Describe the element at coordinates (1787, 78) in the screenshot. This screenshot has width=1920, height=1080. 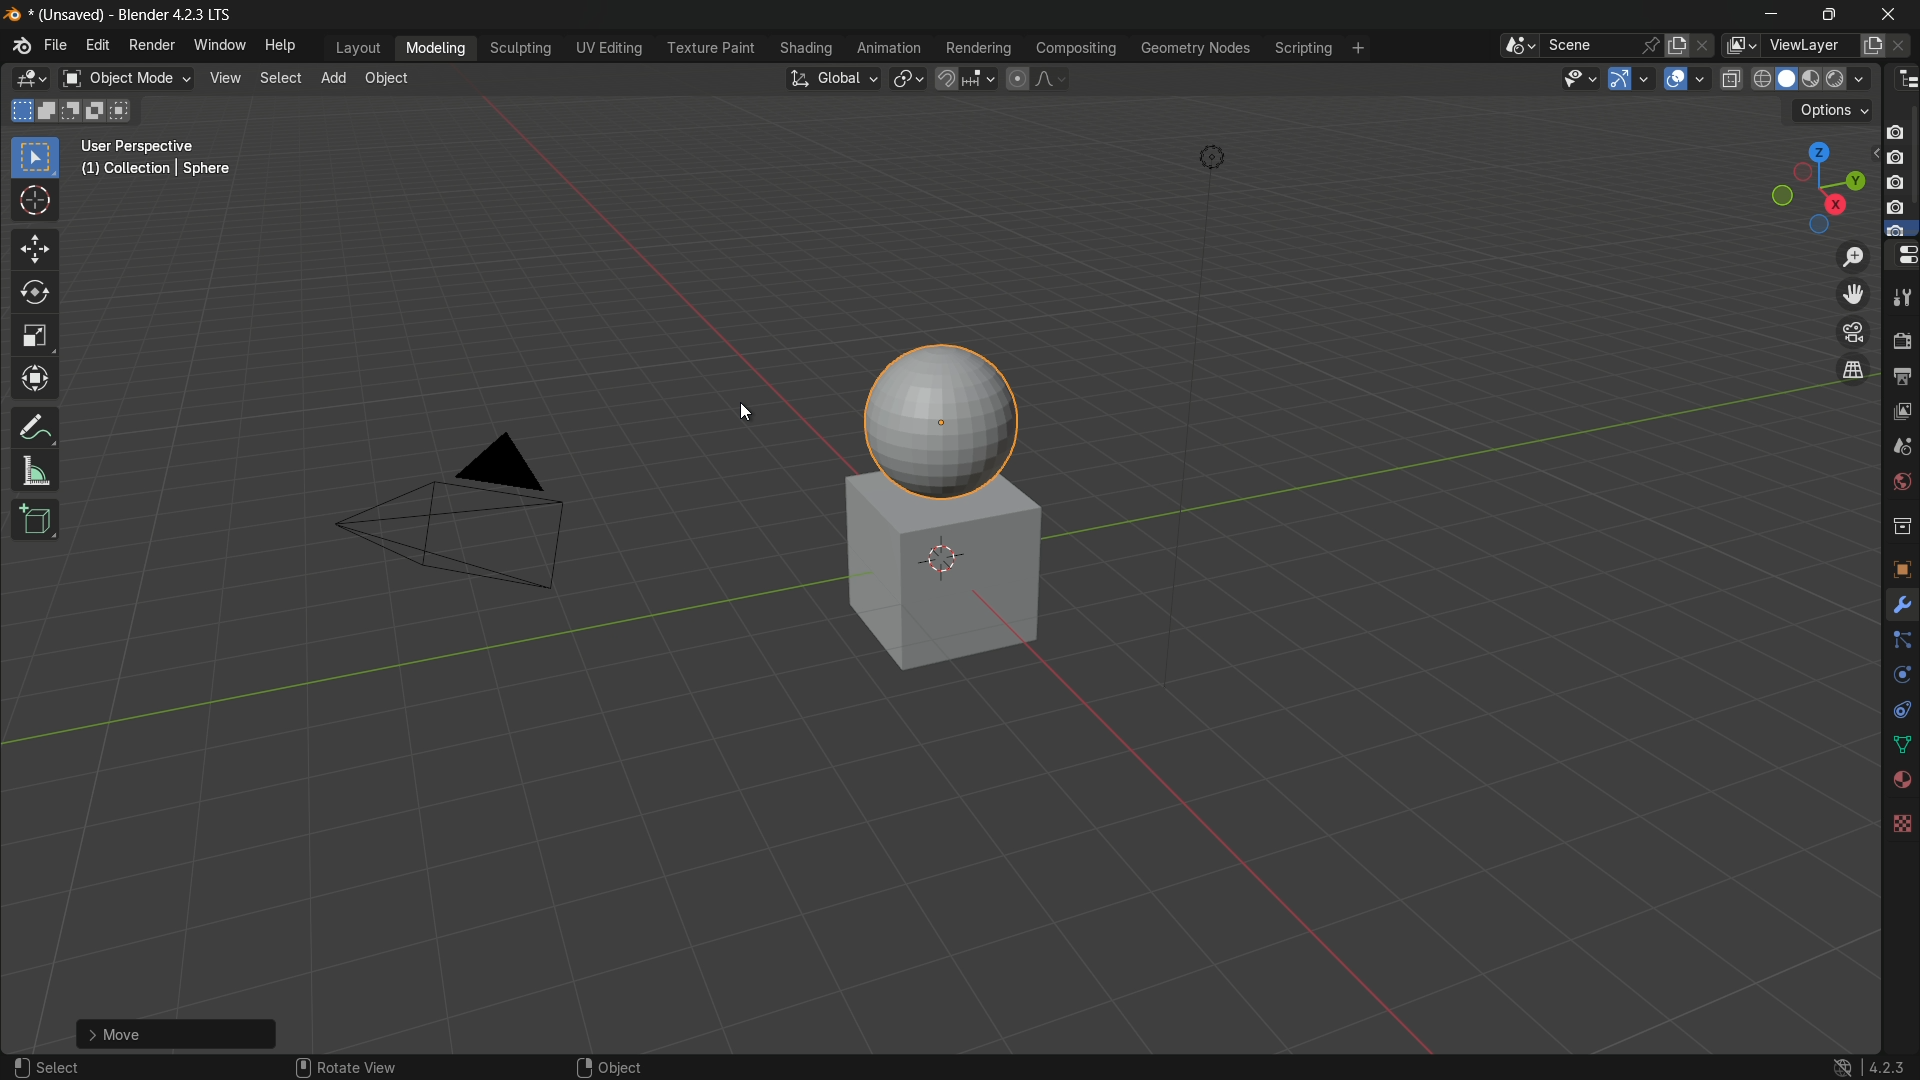
I see `solid display` at that location.